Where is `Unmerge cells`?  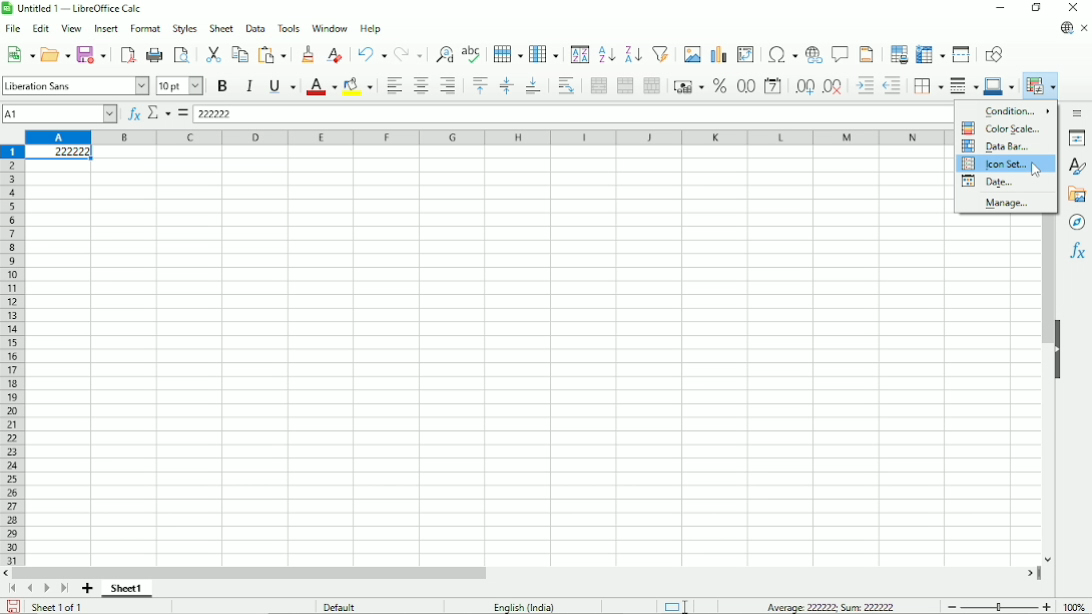 Unmerge cells is located at coordinates (652, 85).